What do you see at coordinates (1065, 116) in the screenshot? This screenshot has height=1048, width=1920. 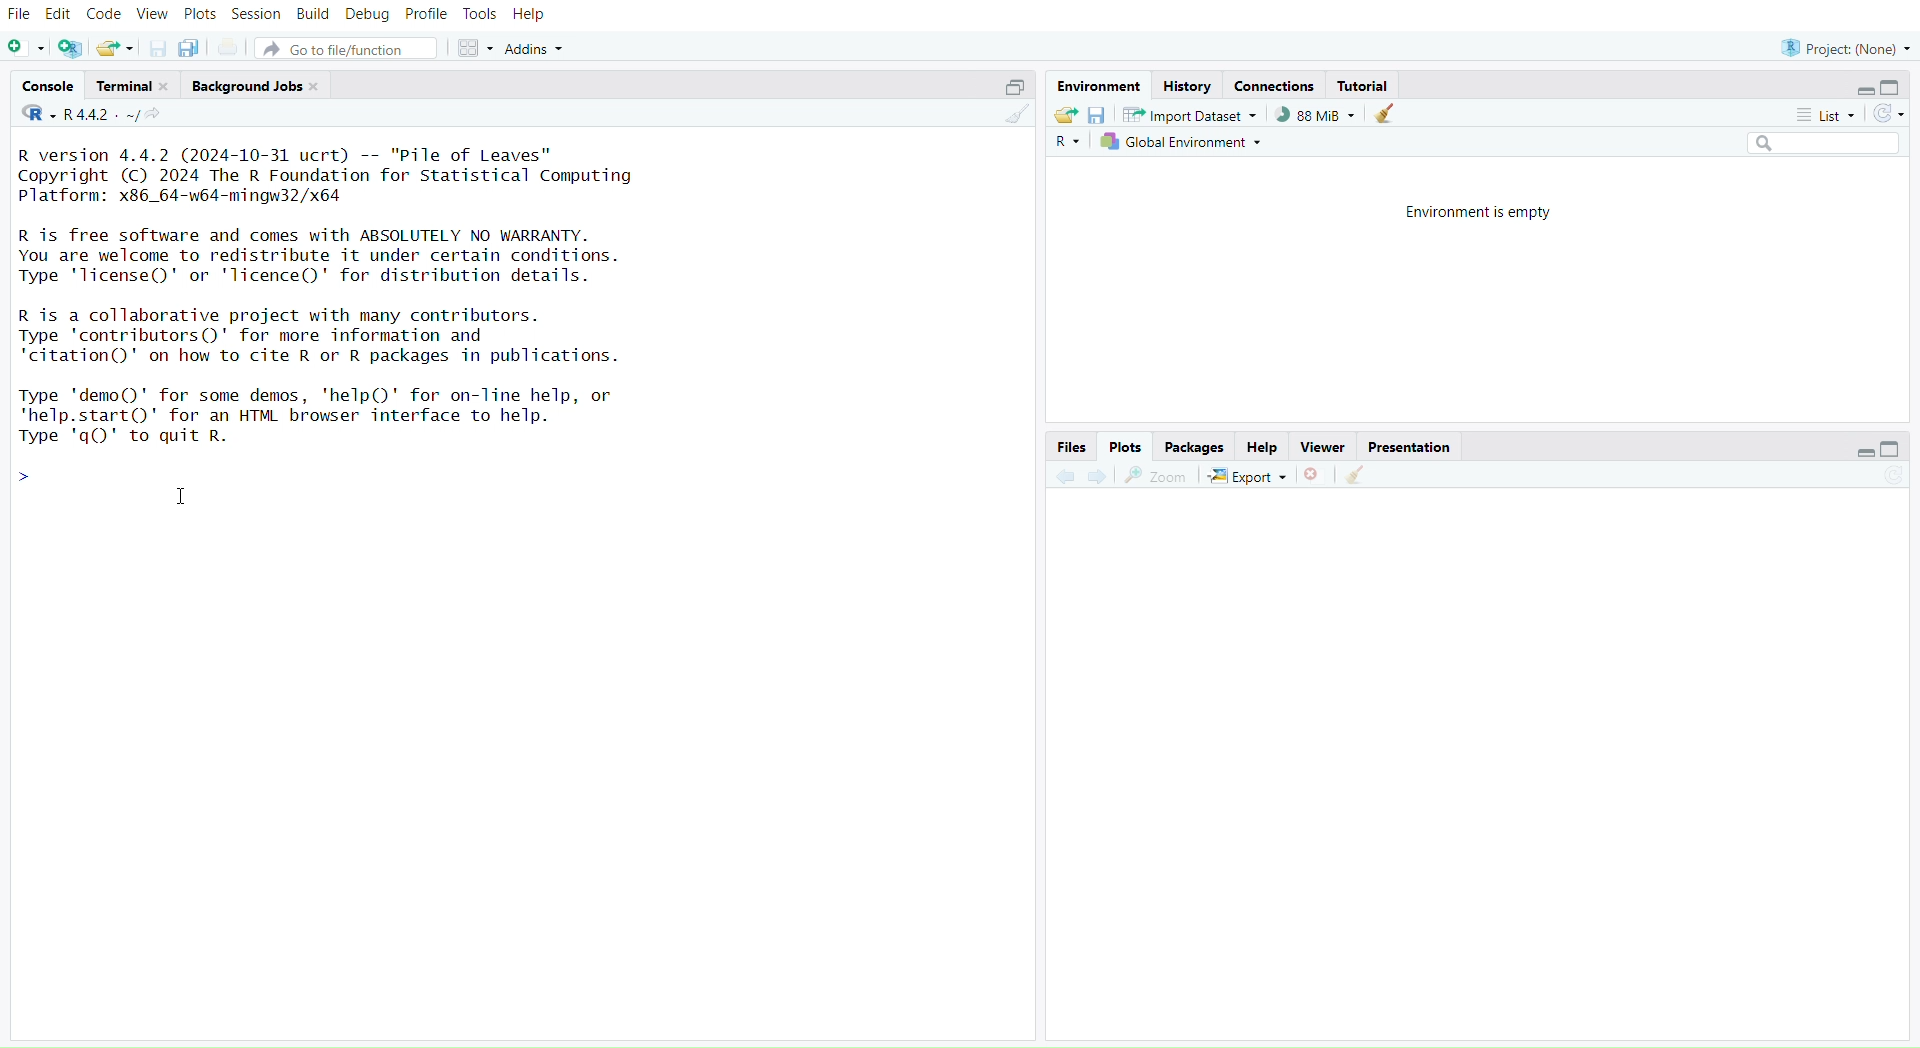 I see `load workspace` at bounding box center [1065, 116].